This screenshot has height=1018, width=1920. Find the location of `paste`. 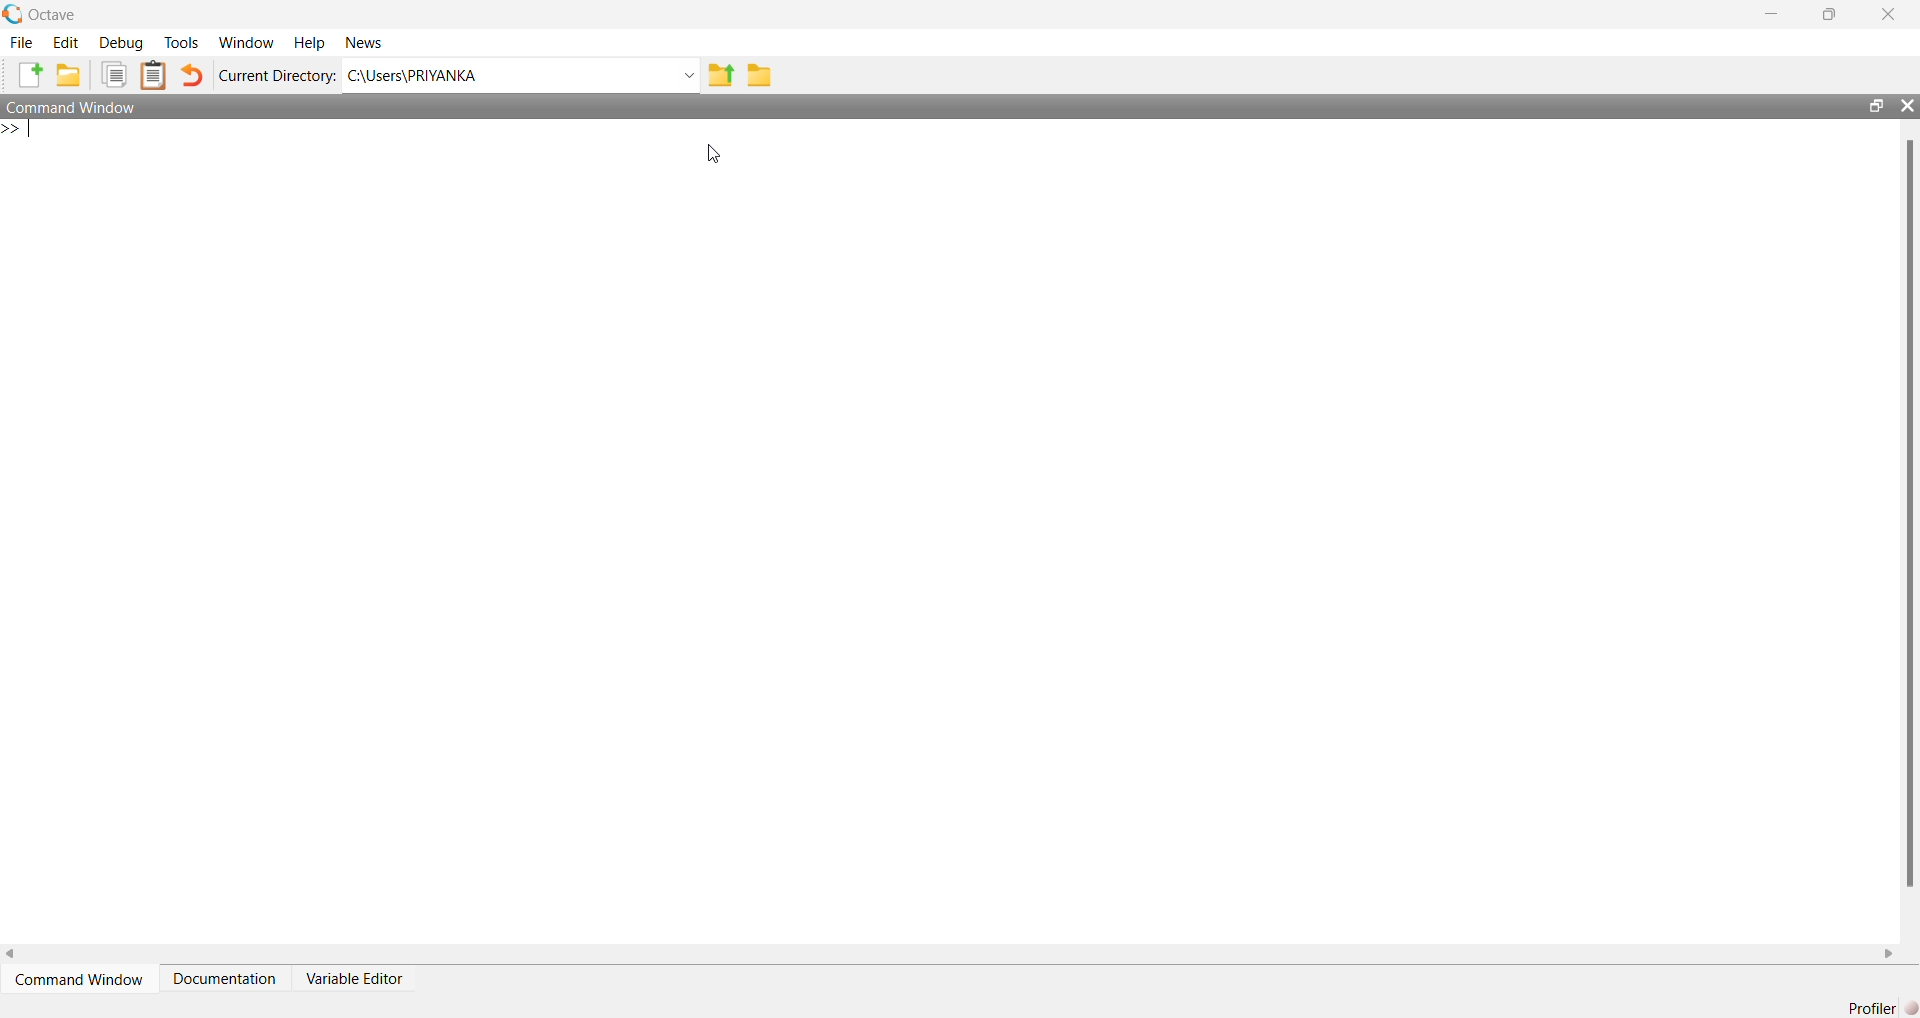

paste is located at coordinates (154, 76).